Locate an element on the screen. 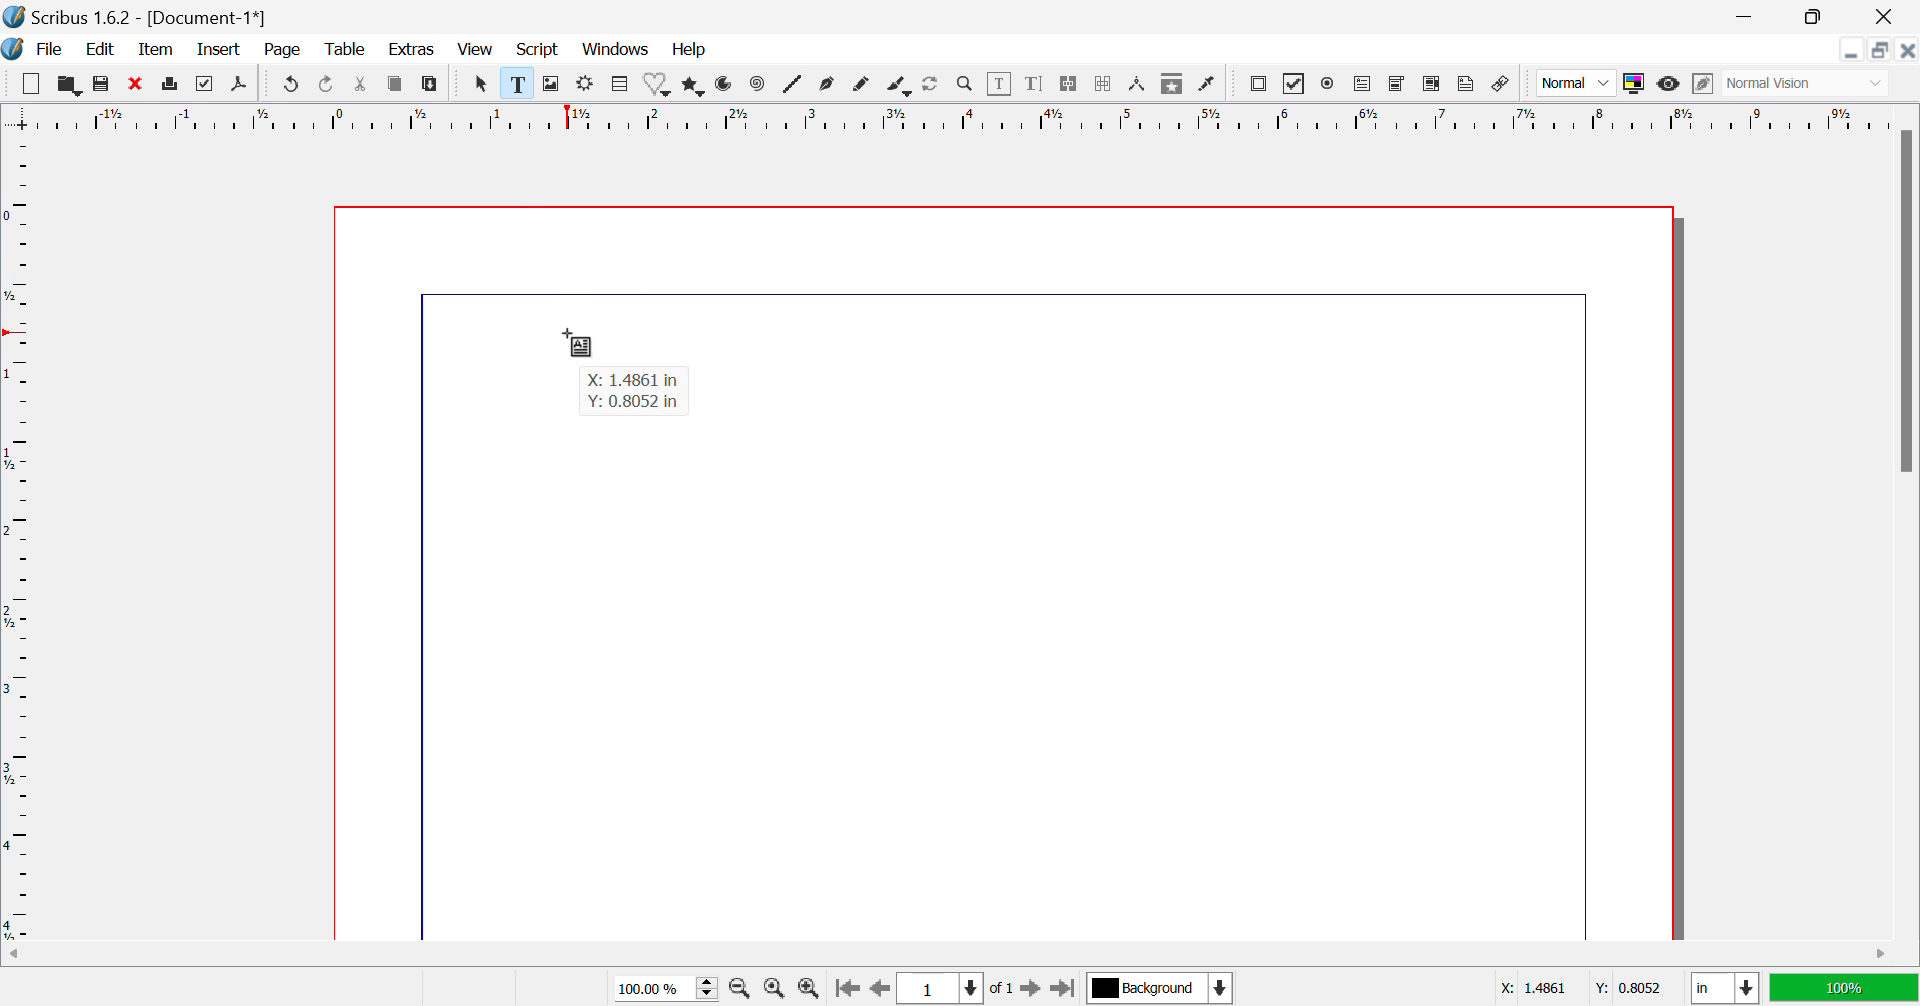 Image resolution: width=1920 pixels, height=1006 pixels. Save is located at coordinates (100, 84).